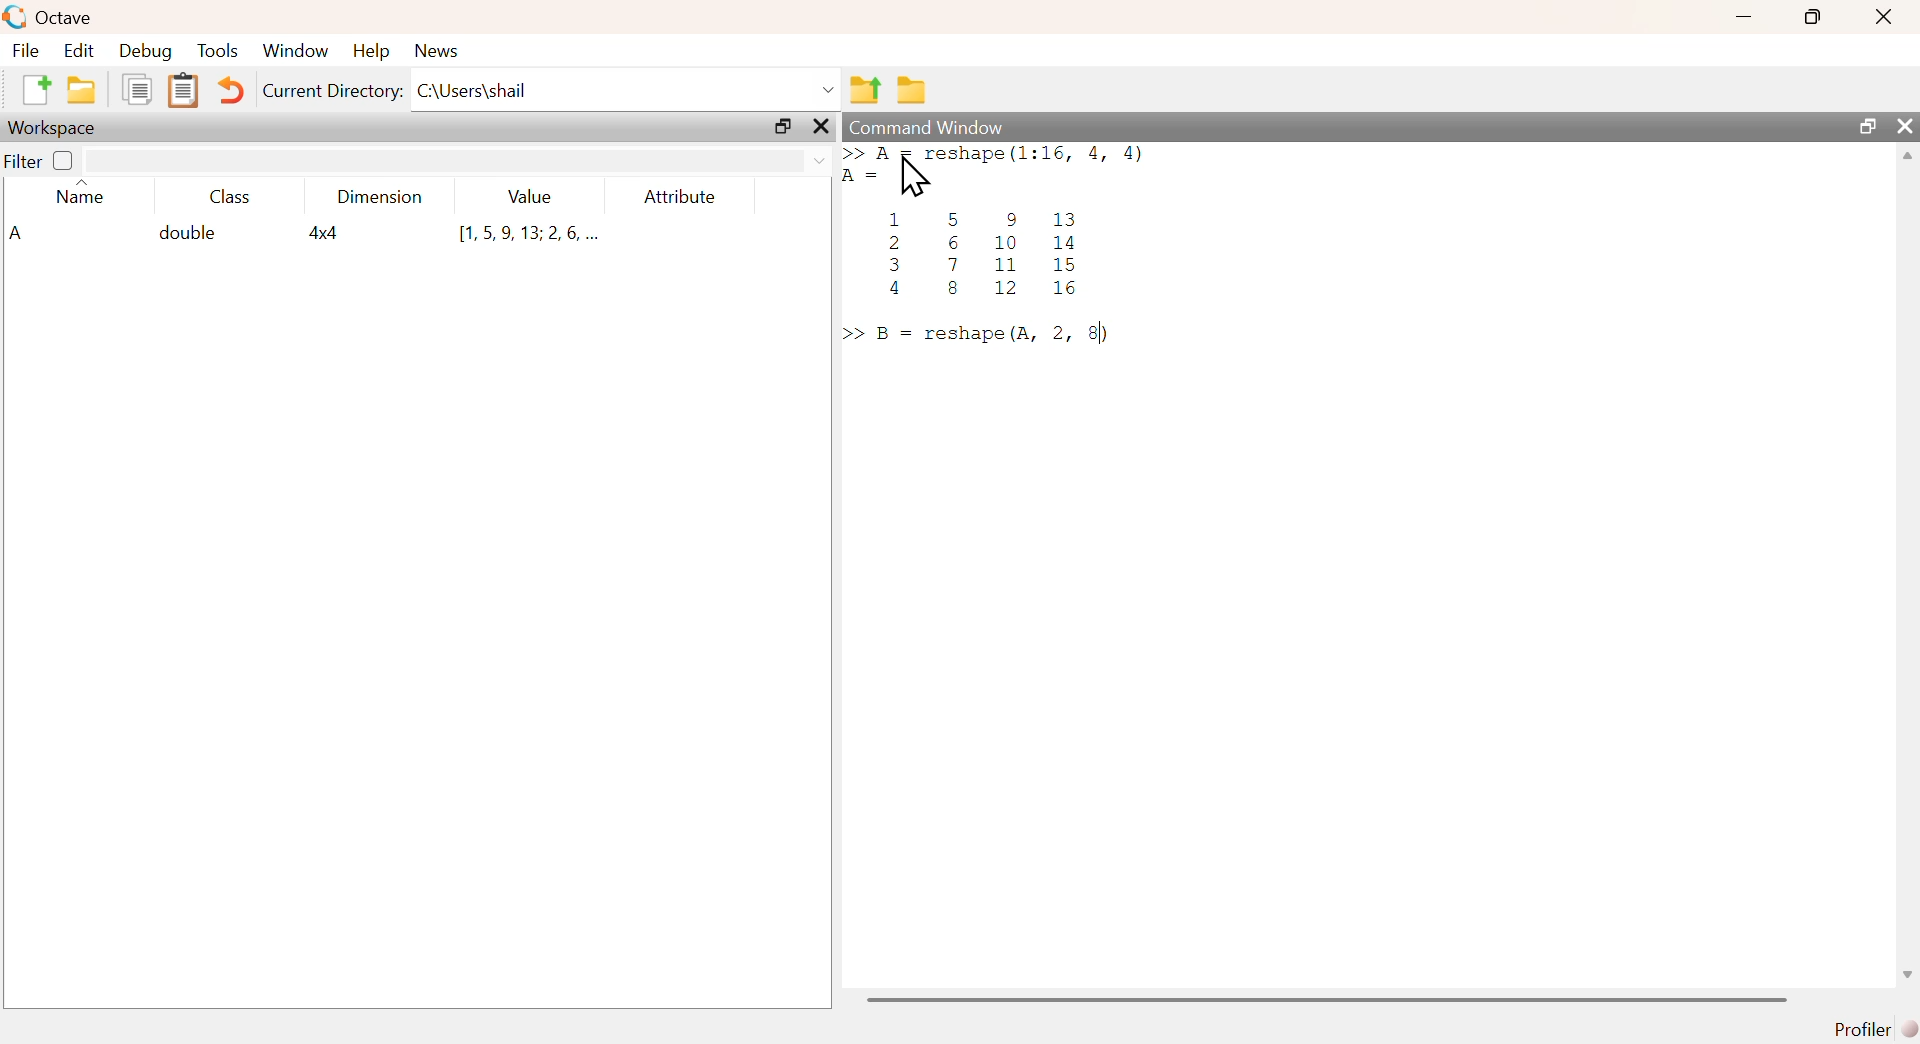  I want to click on Tools, so click(219, 50).